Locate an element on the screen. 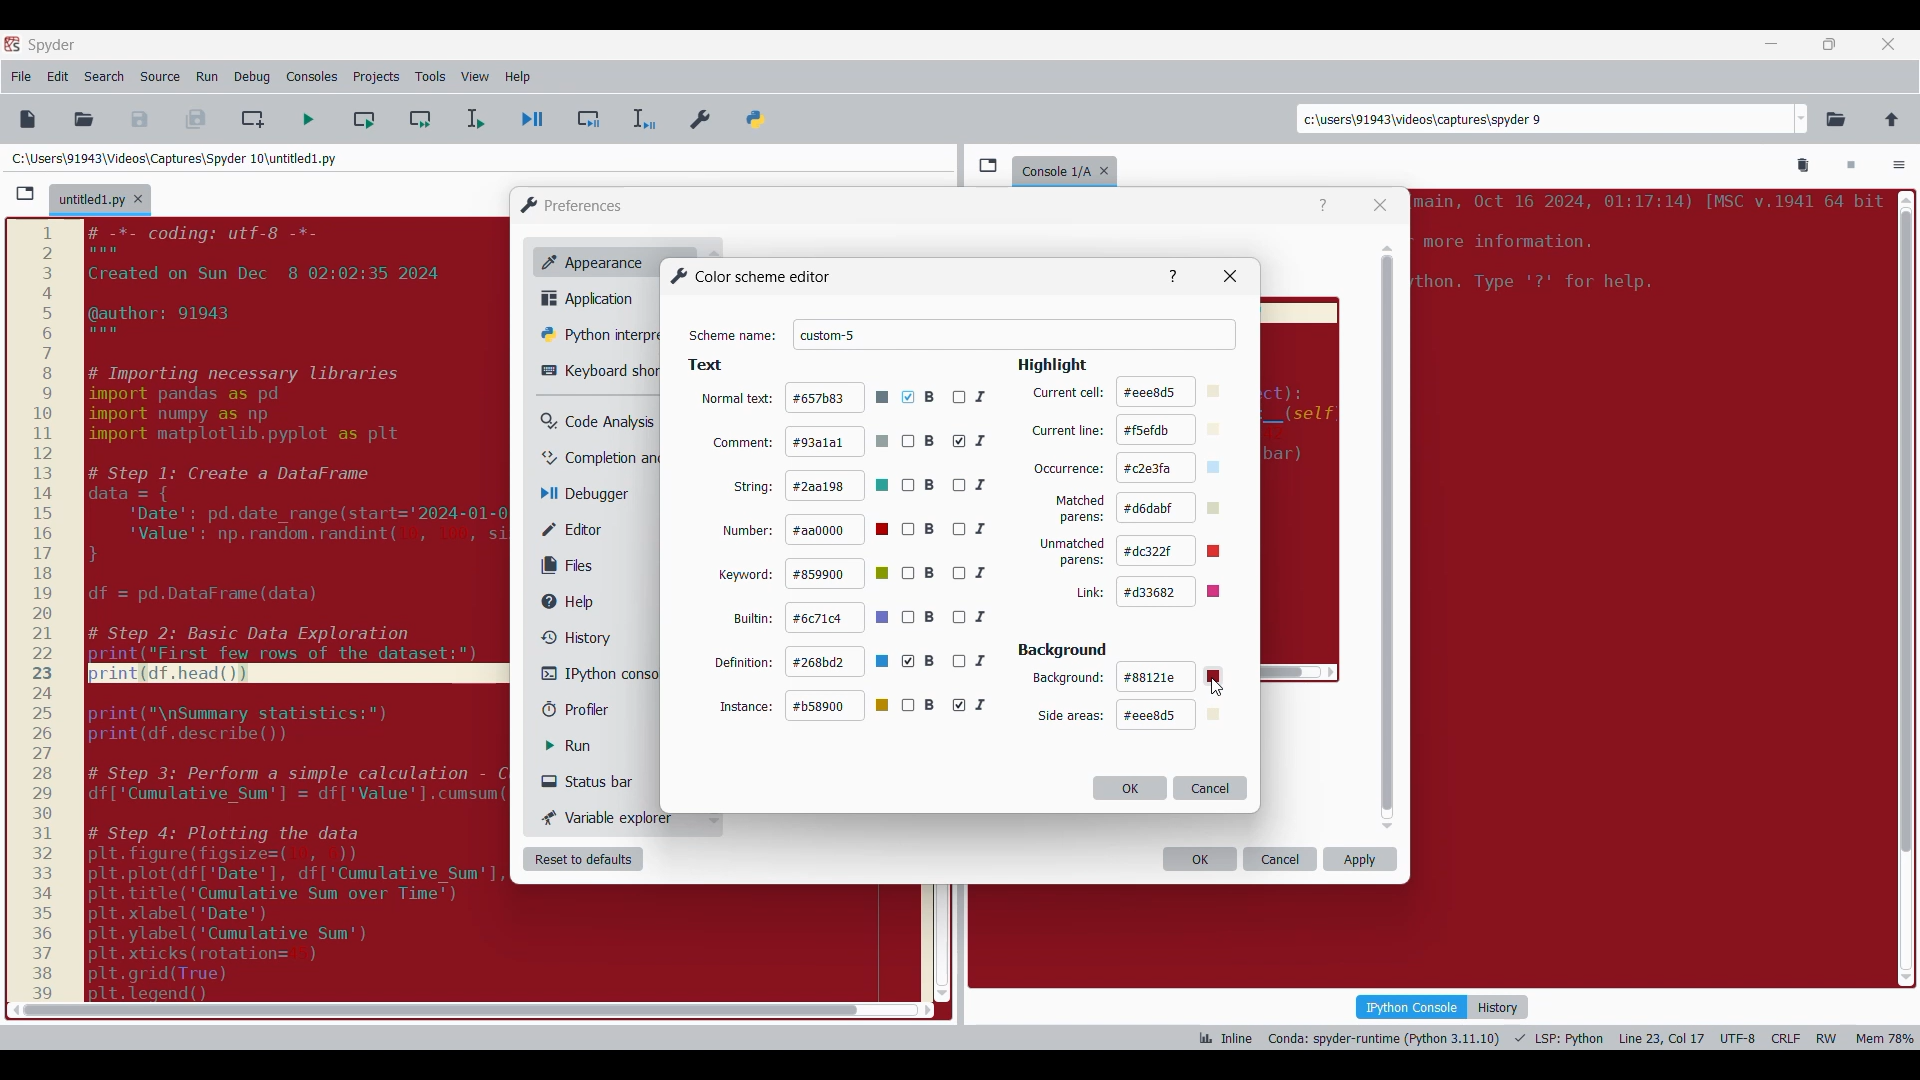 This screenshot has height=1080, width=1920. Source menu is located at coordinates (159, 77).